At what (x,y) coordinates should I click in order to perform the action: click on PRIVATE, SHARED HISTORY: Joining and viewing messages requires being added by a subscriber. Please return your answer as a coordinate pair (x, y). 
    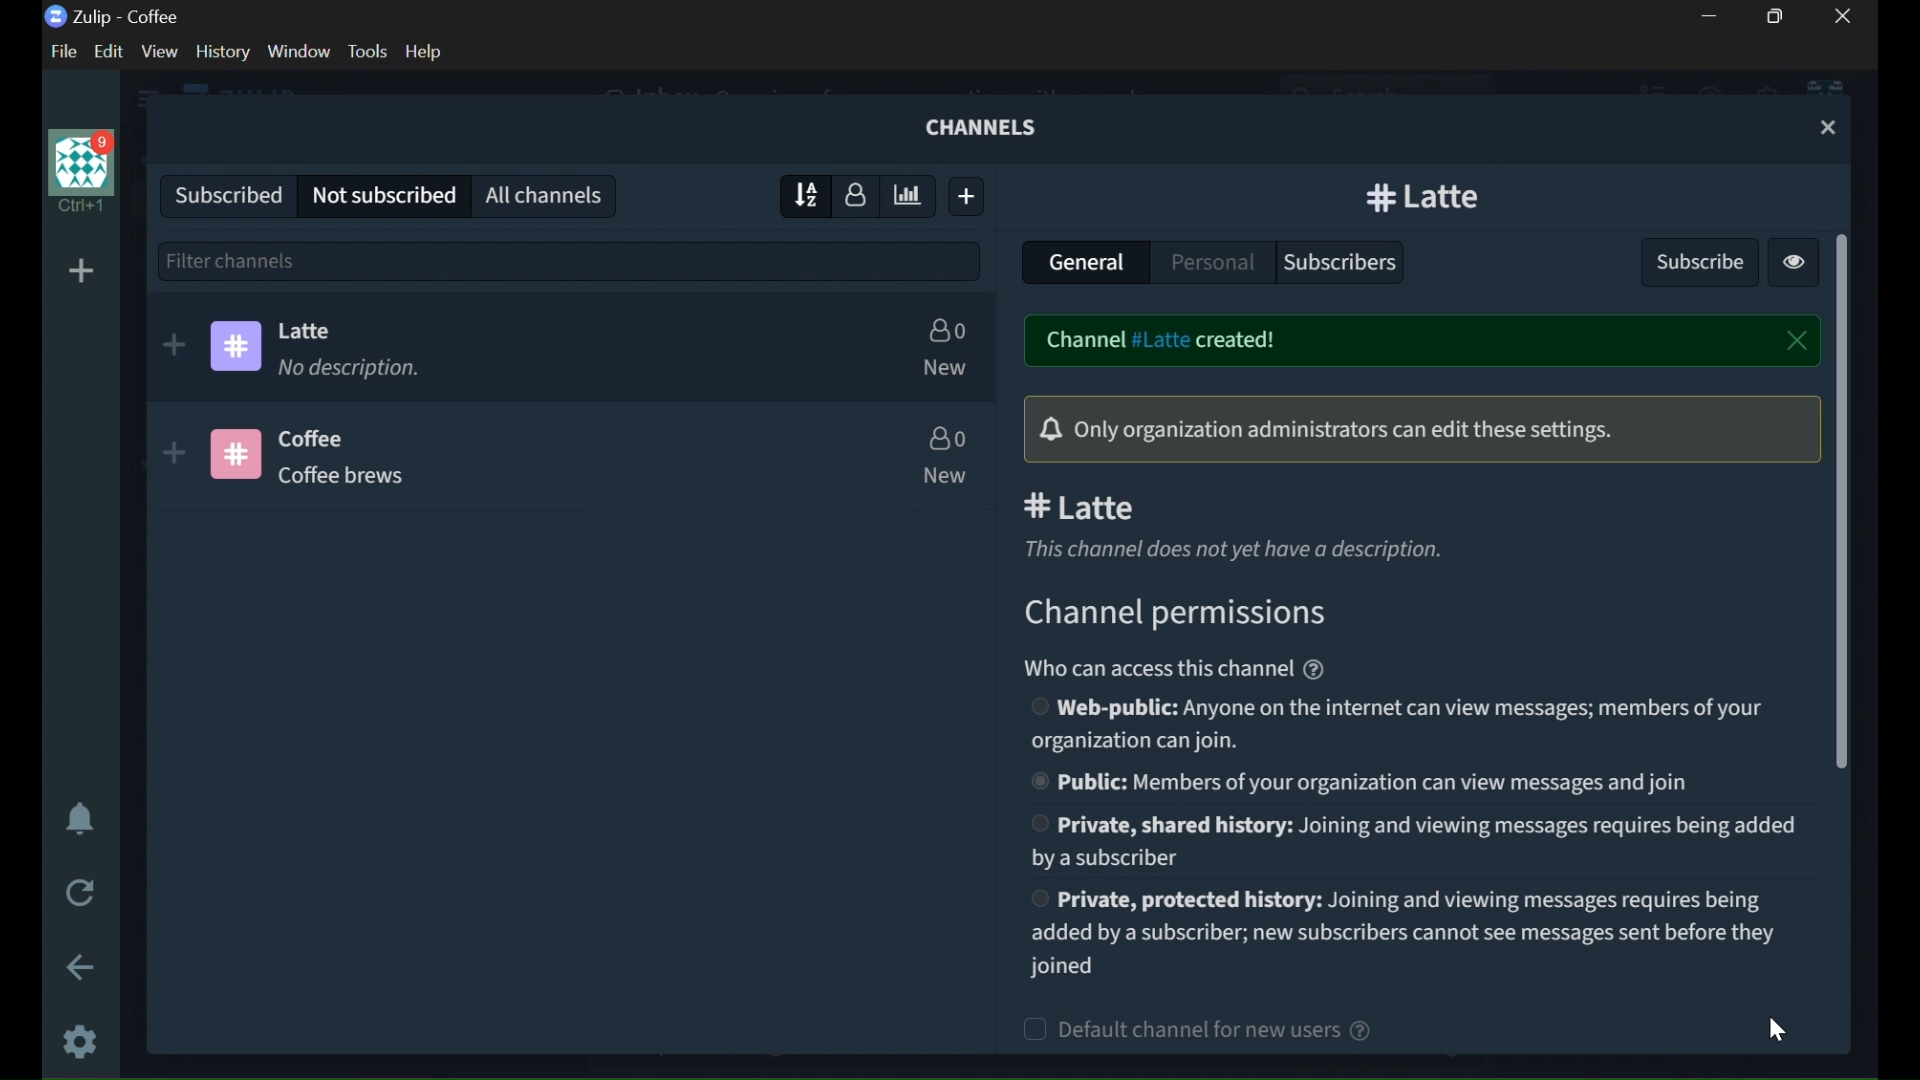
    Looking at the image, I should click on (1412, 842).